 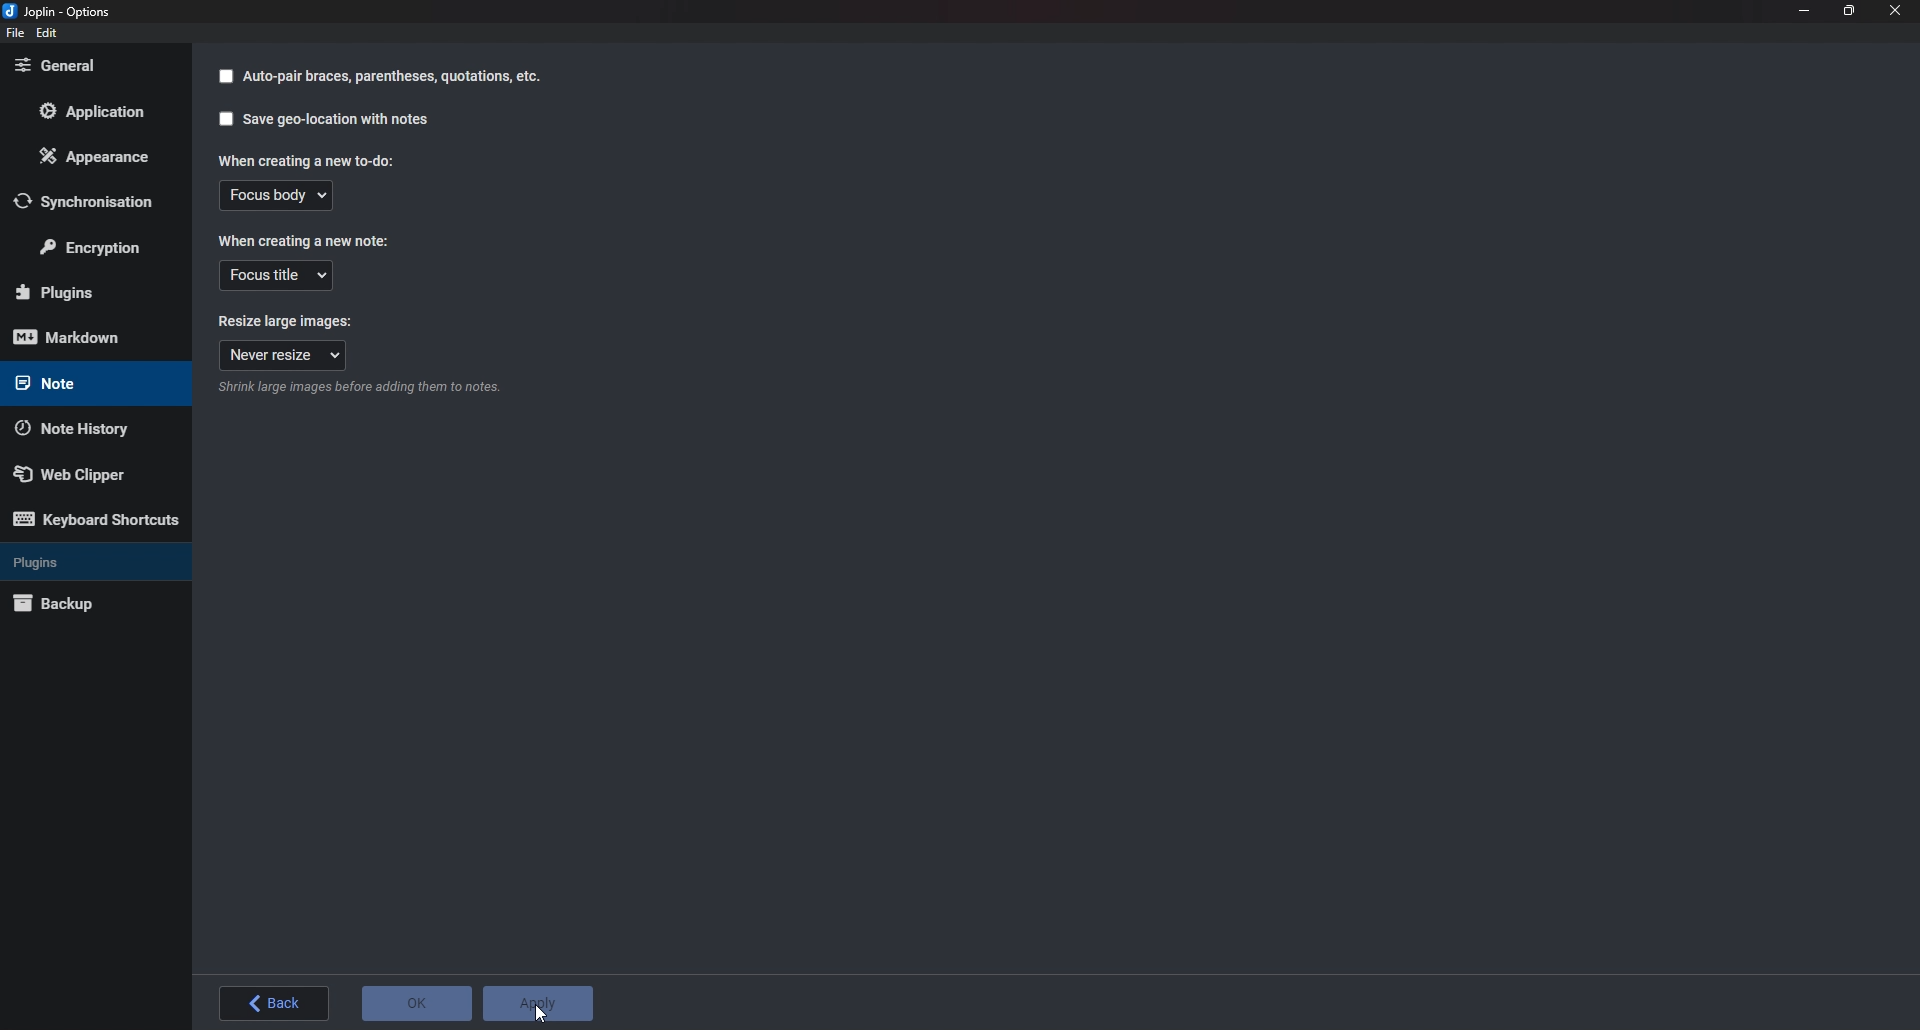 I want to click on auto pair braces parenthesis Quotation etc, so click(x=377, y=77).